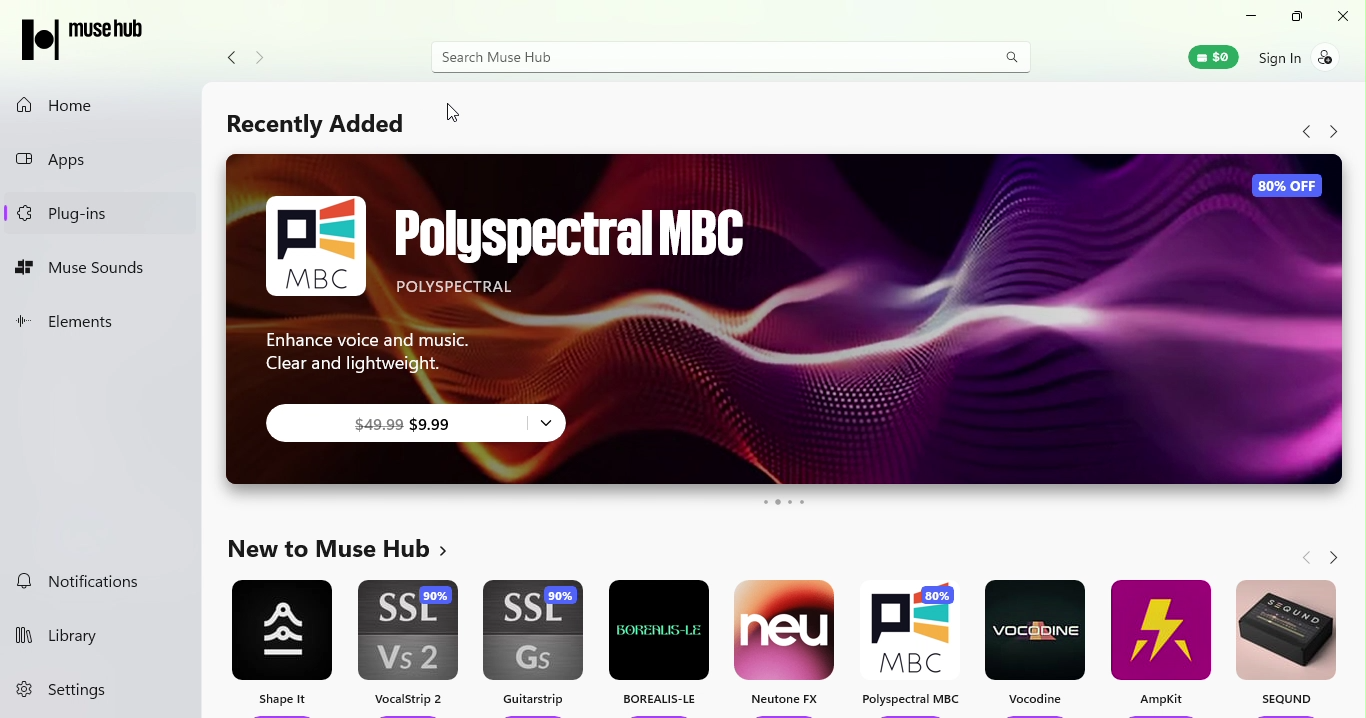 The image size is (1366, 718). What do you see at coordinates (538, 649) in the screenshot?
I see `Guitarstrip` at bounding box center [538, 649].